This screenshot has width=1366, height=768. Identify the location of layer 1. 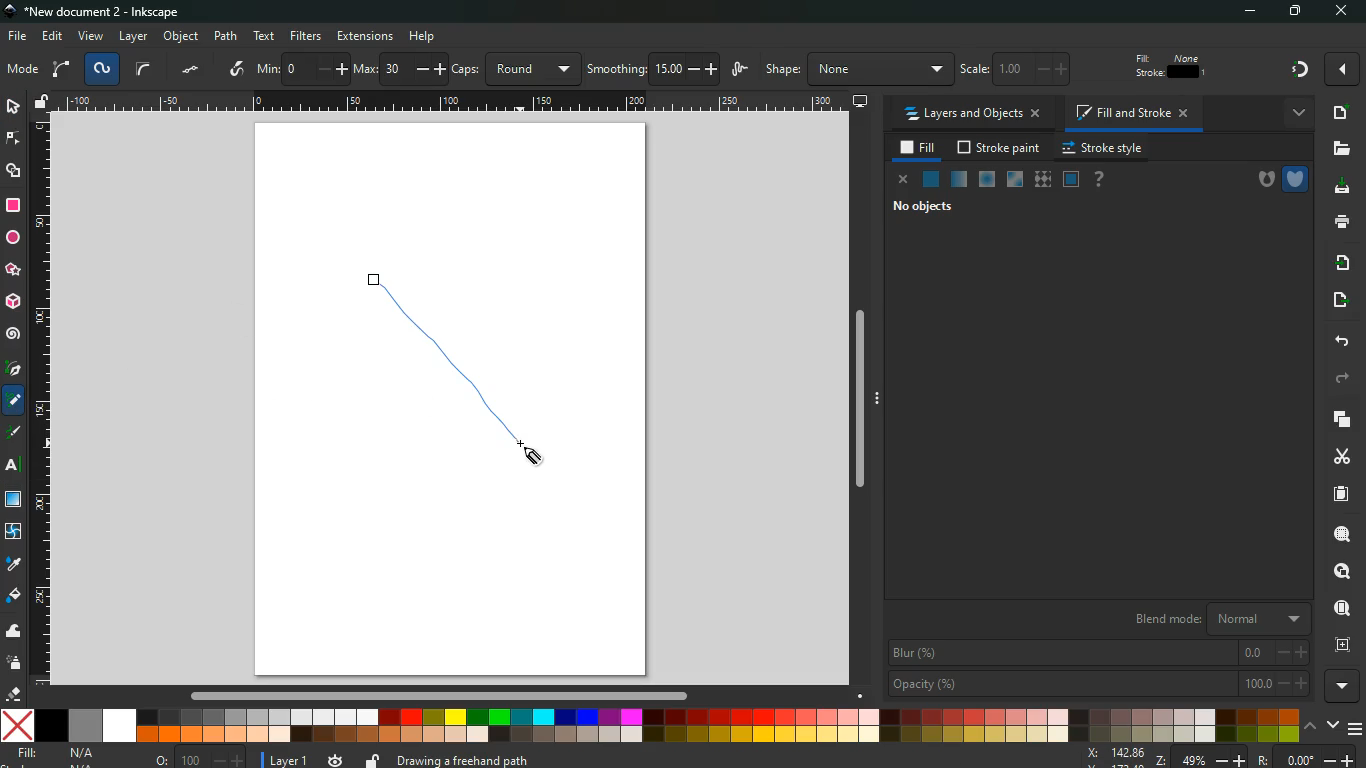
(291, 759).